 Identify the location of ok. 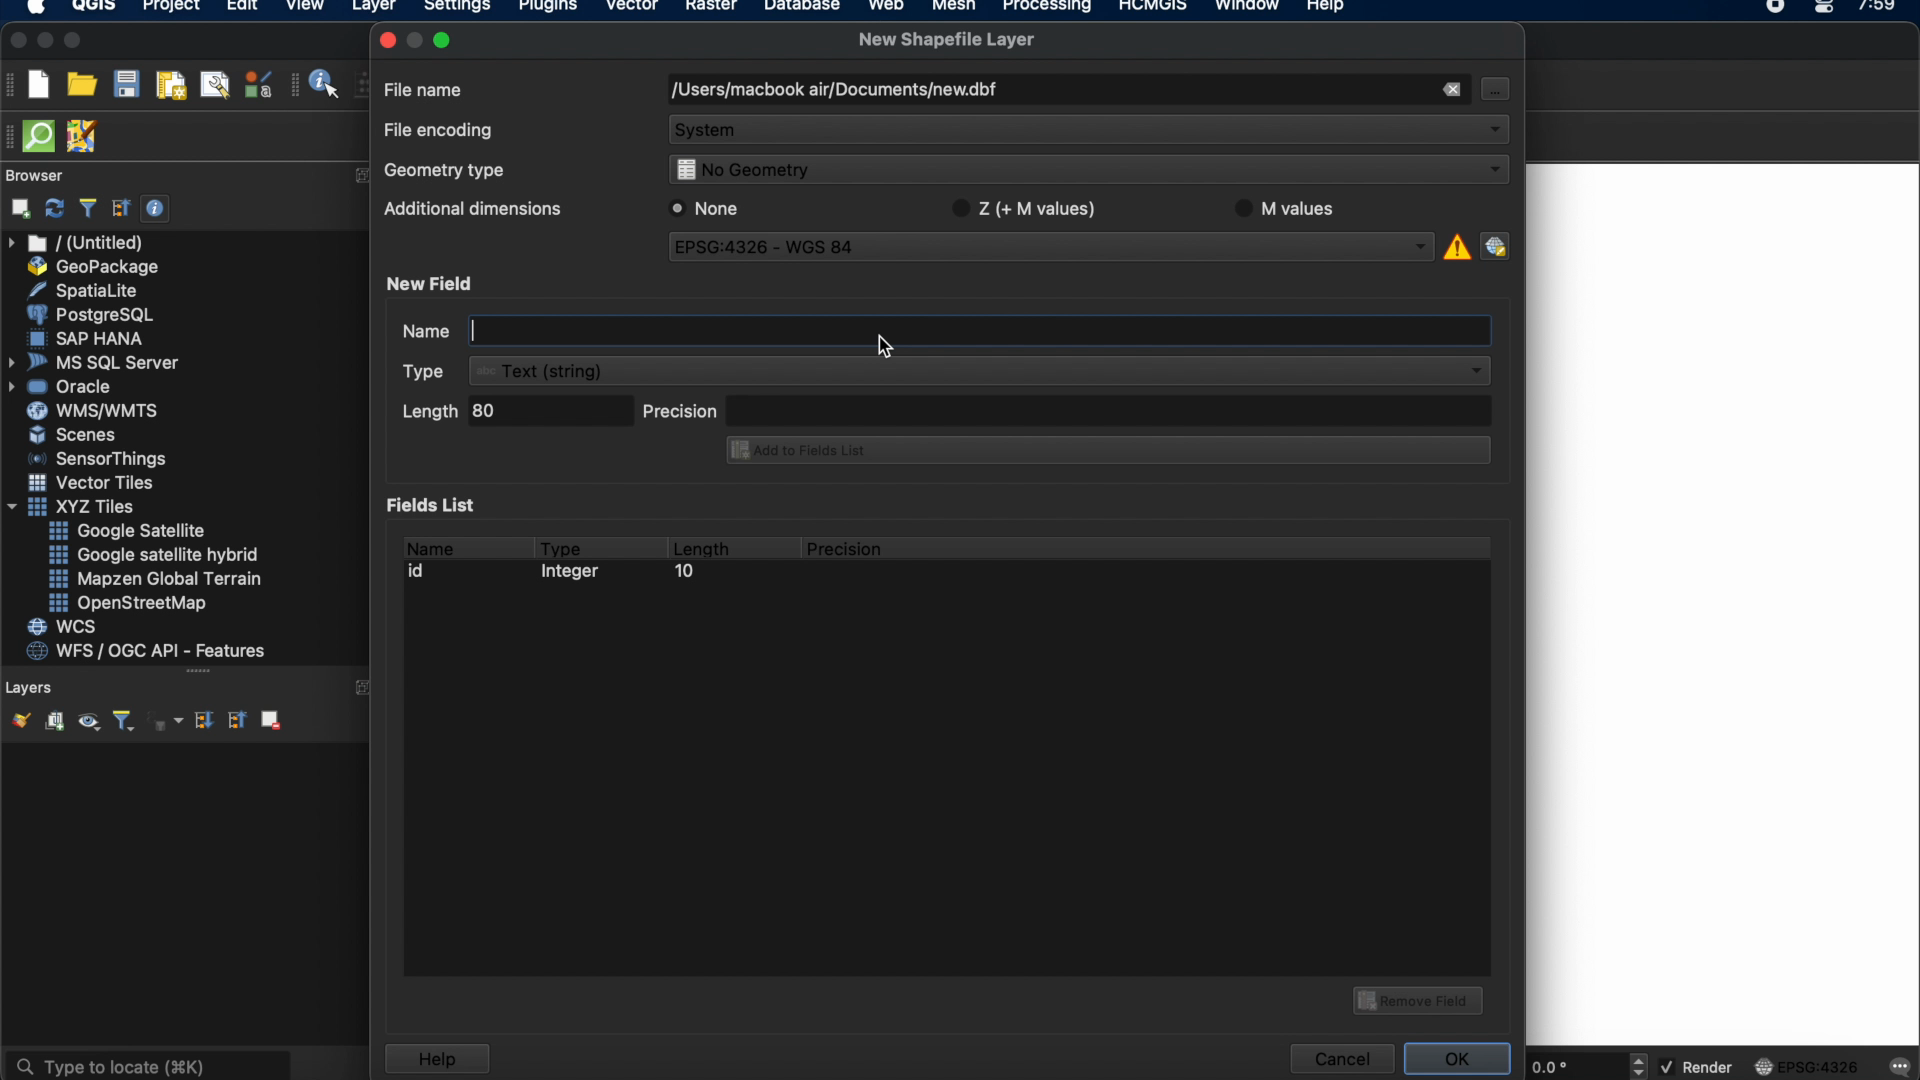
(1460, 1056).